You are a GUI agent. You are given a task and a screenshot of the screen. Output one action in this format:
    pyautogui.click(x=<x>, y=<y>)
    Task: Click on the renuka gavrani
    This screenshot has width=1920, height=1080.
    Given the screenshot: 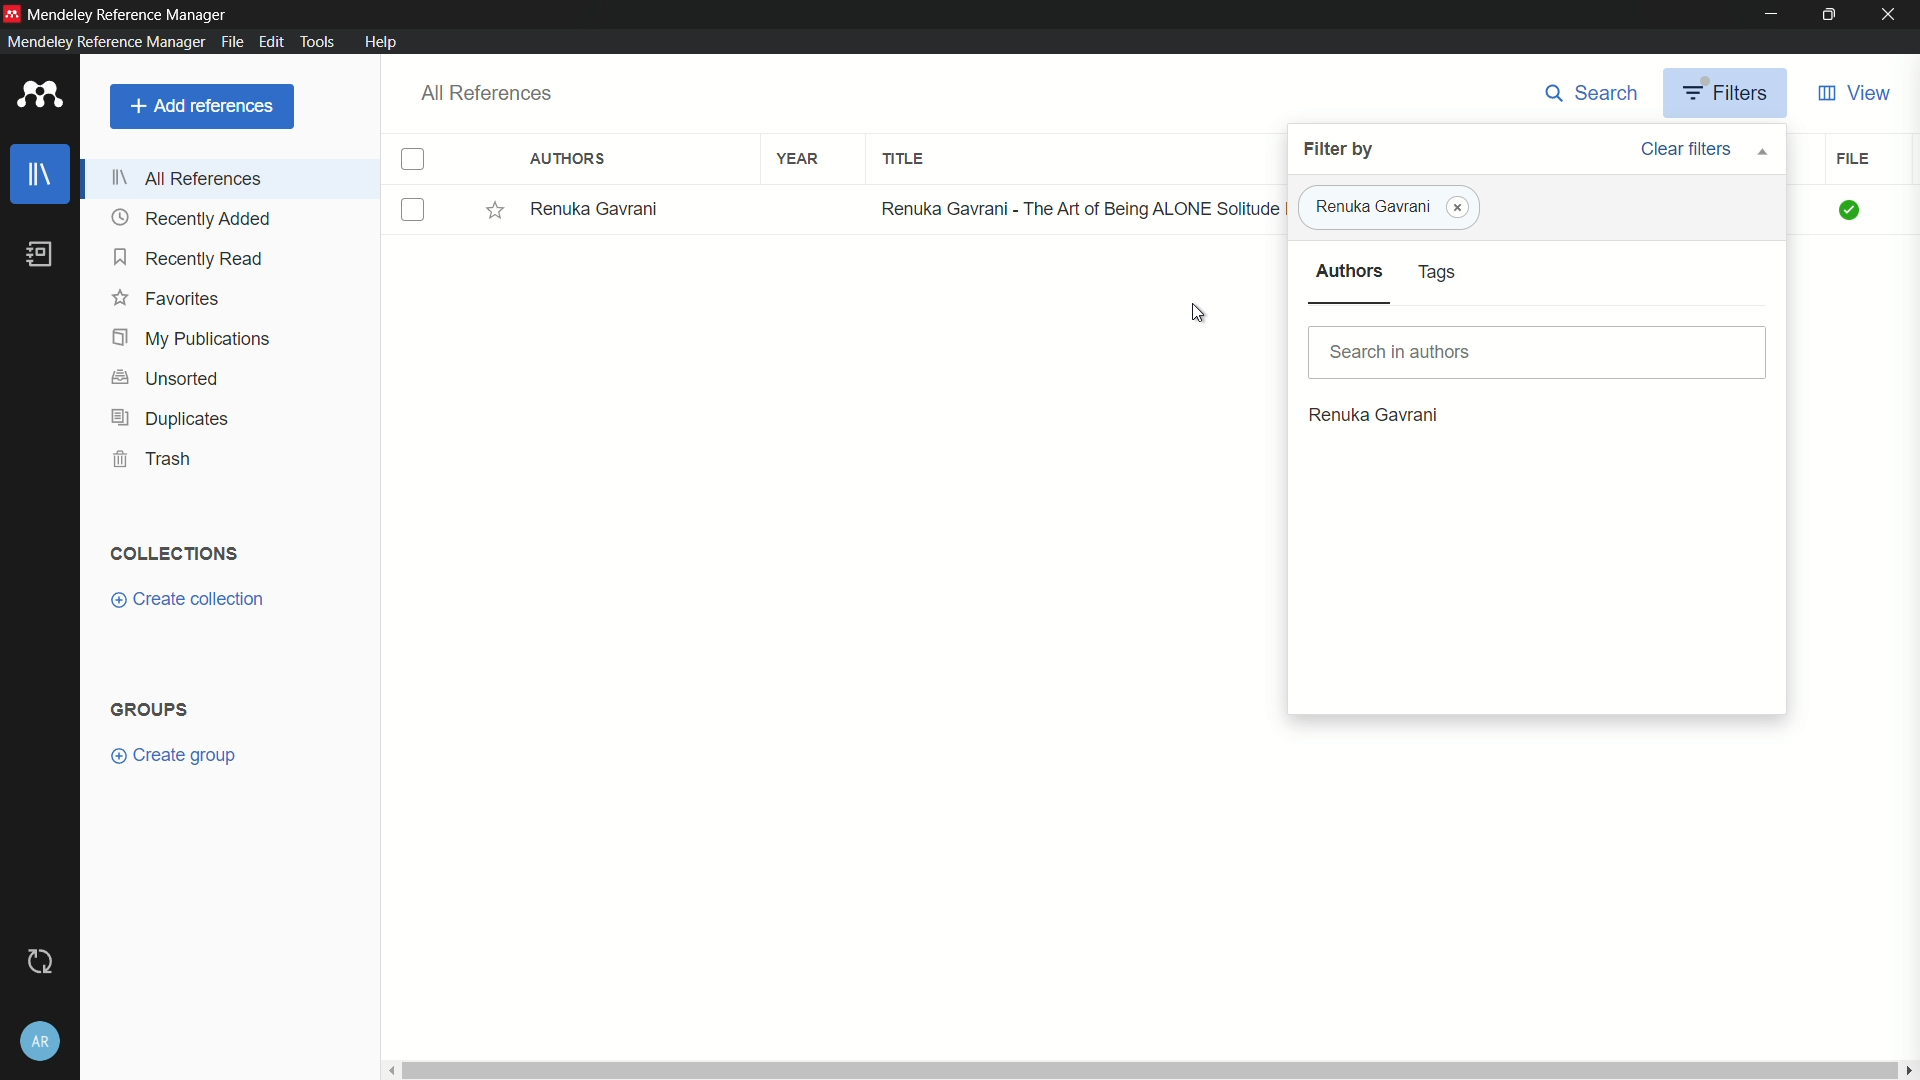 What is the action you would take?
    pyautogui.click(x=1373, y=414)
    